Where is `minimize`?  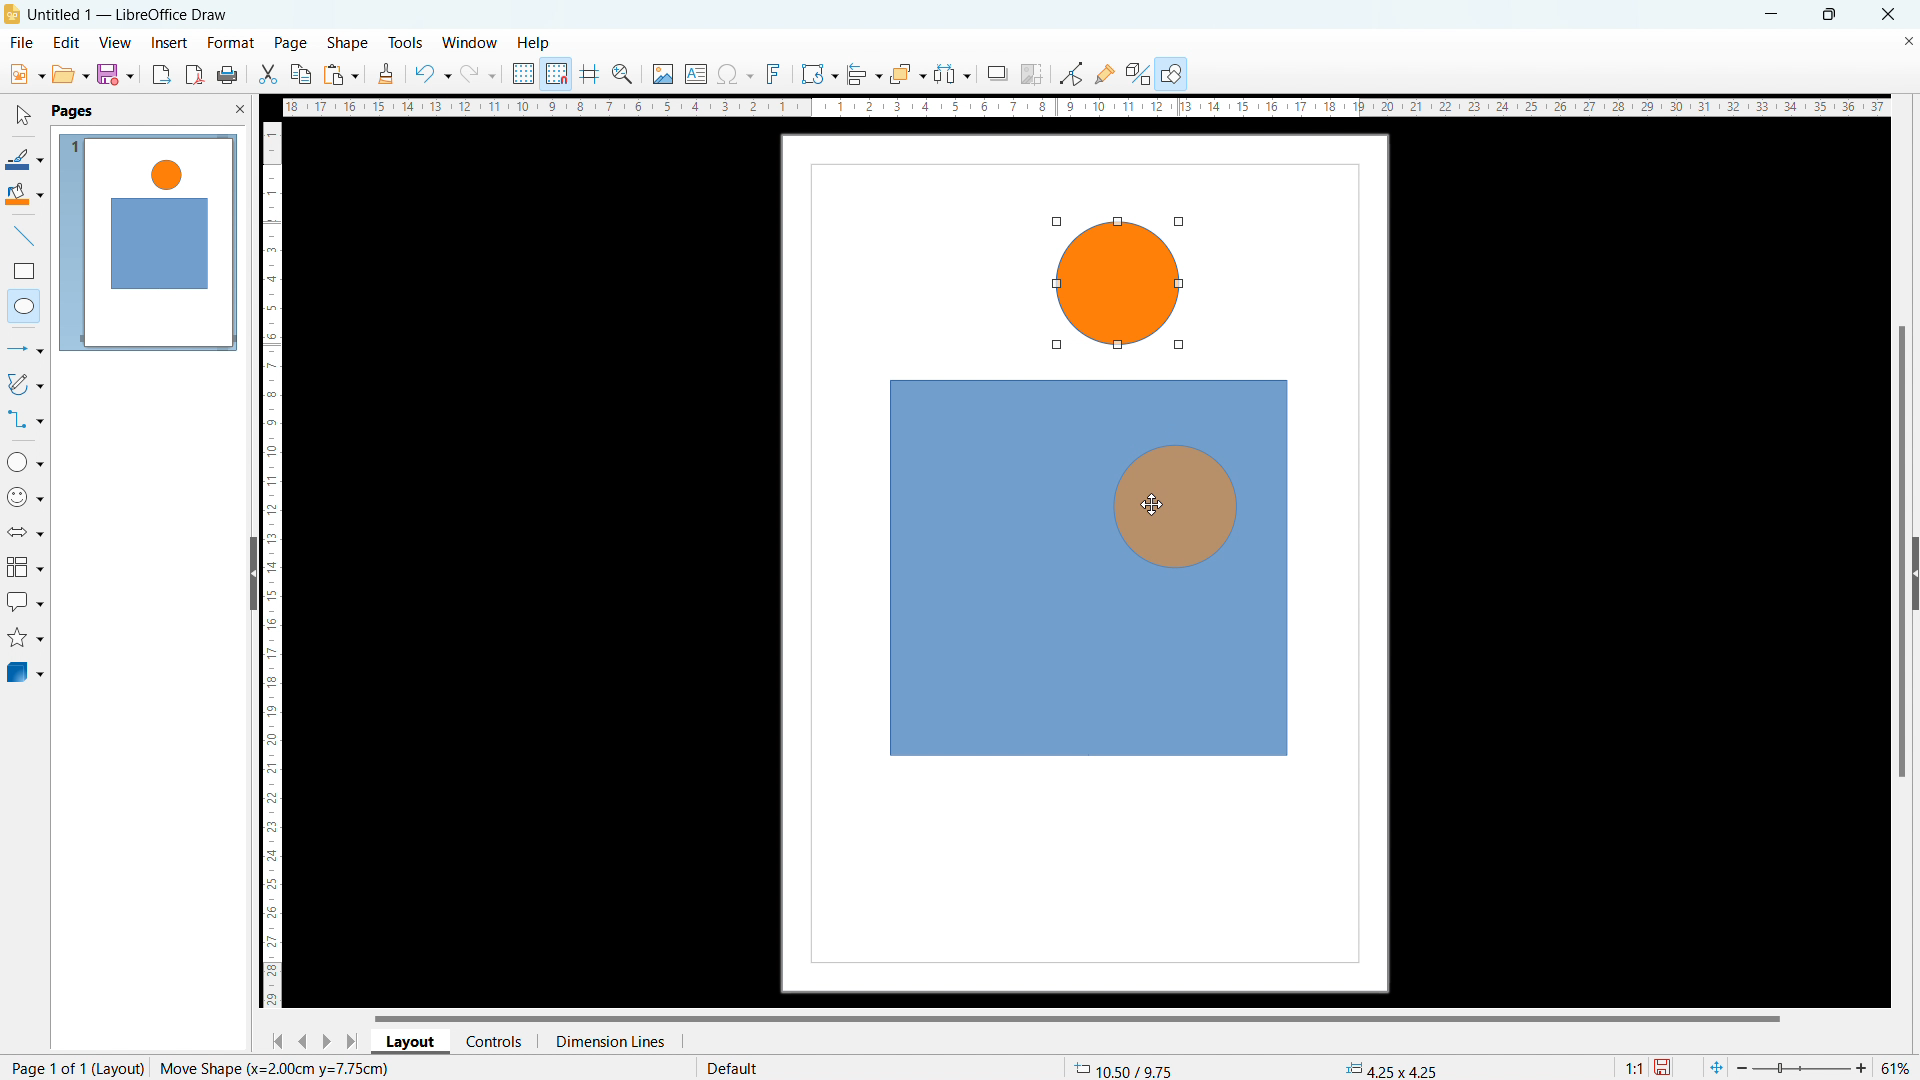 minimize is located at coordinates (1769, 13).